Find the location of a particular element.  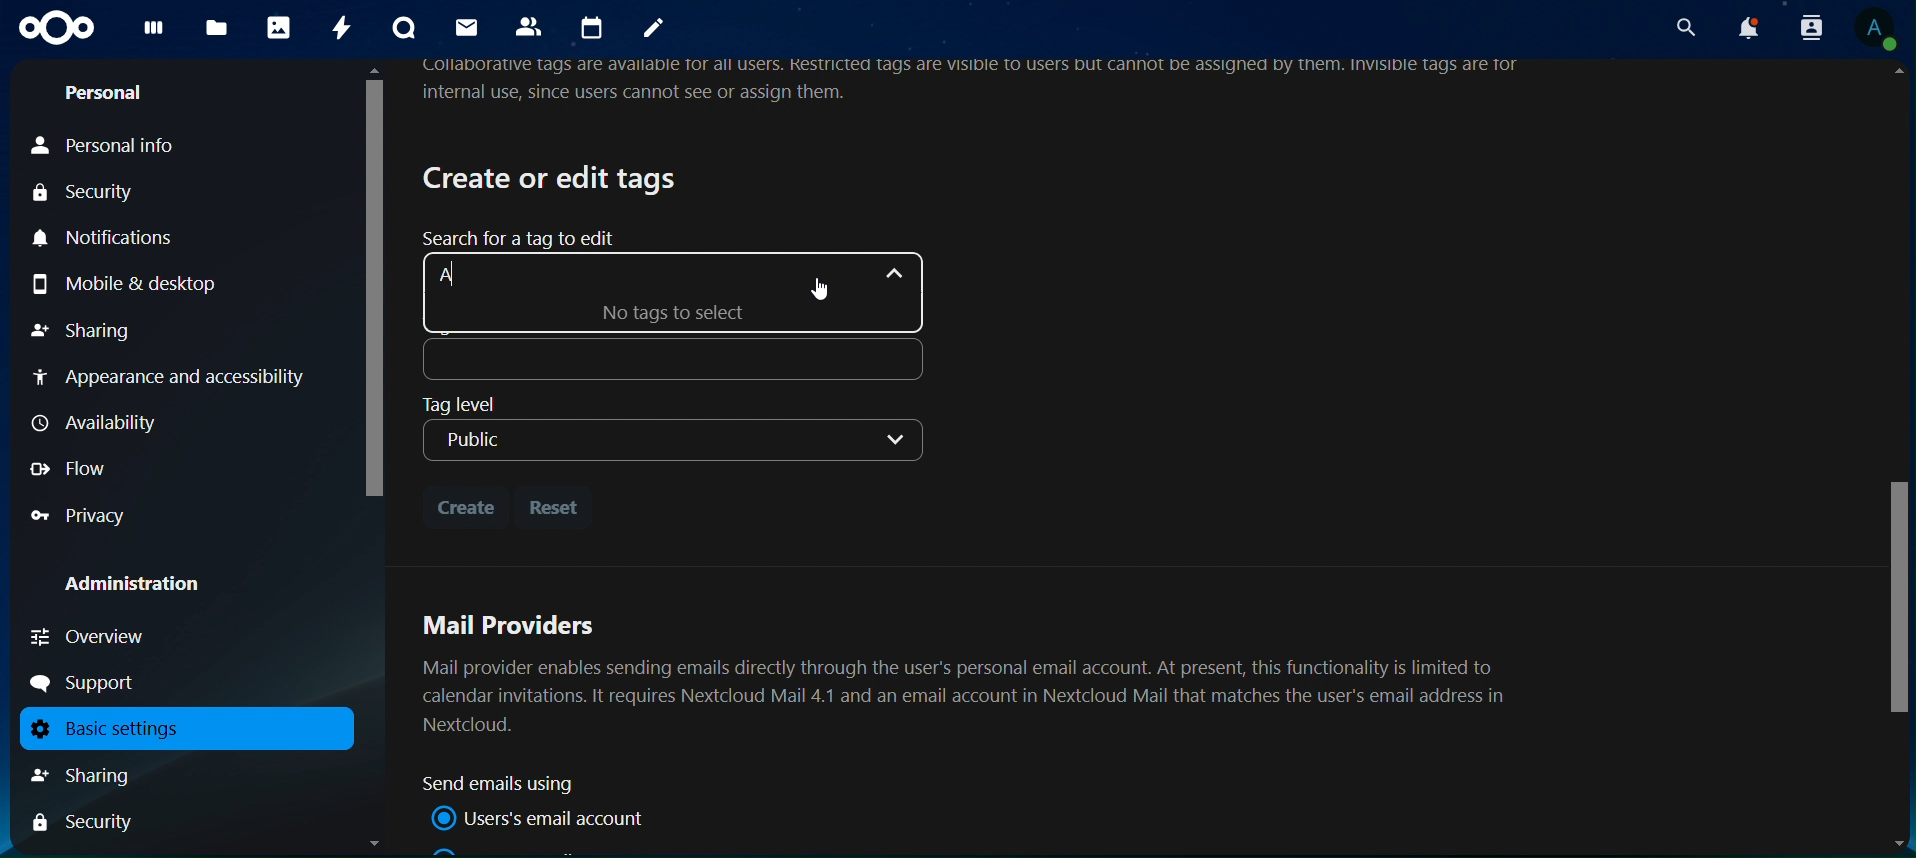

sharing is located at coordinates (104, 775).